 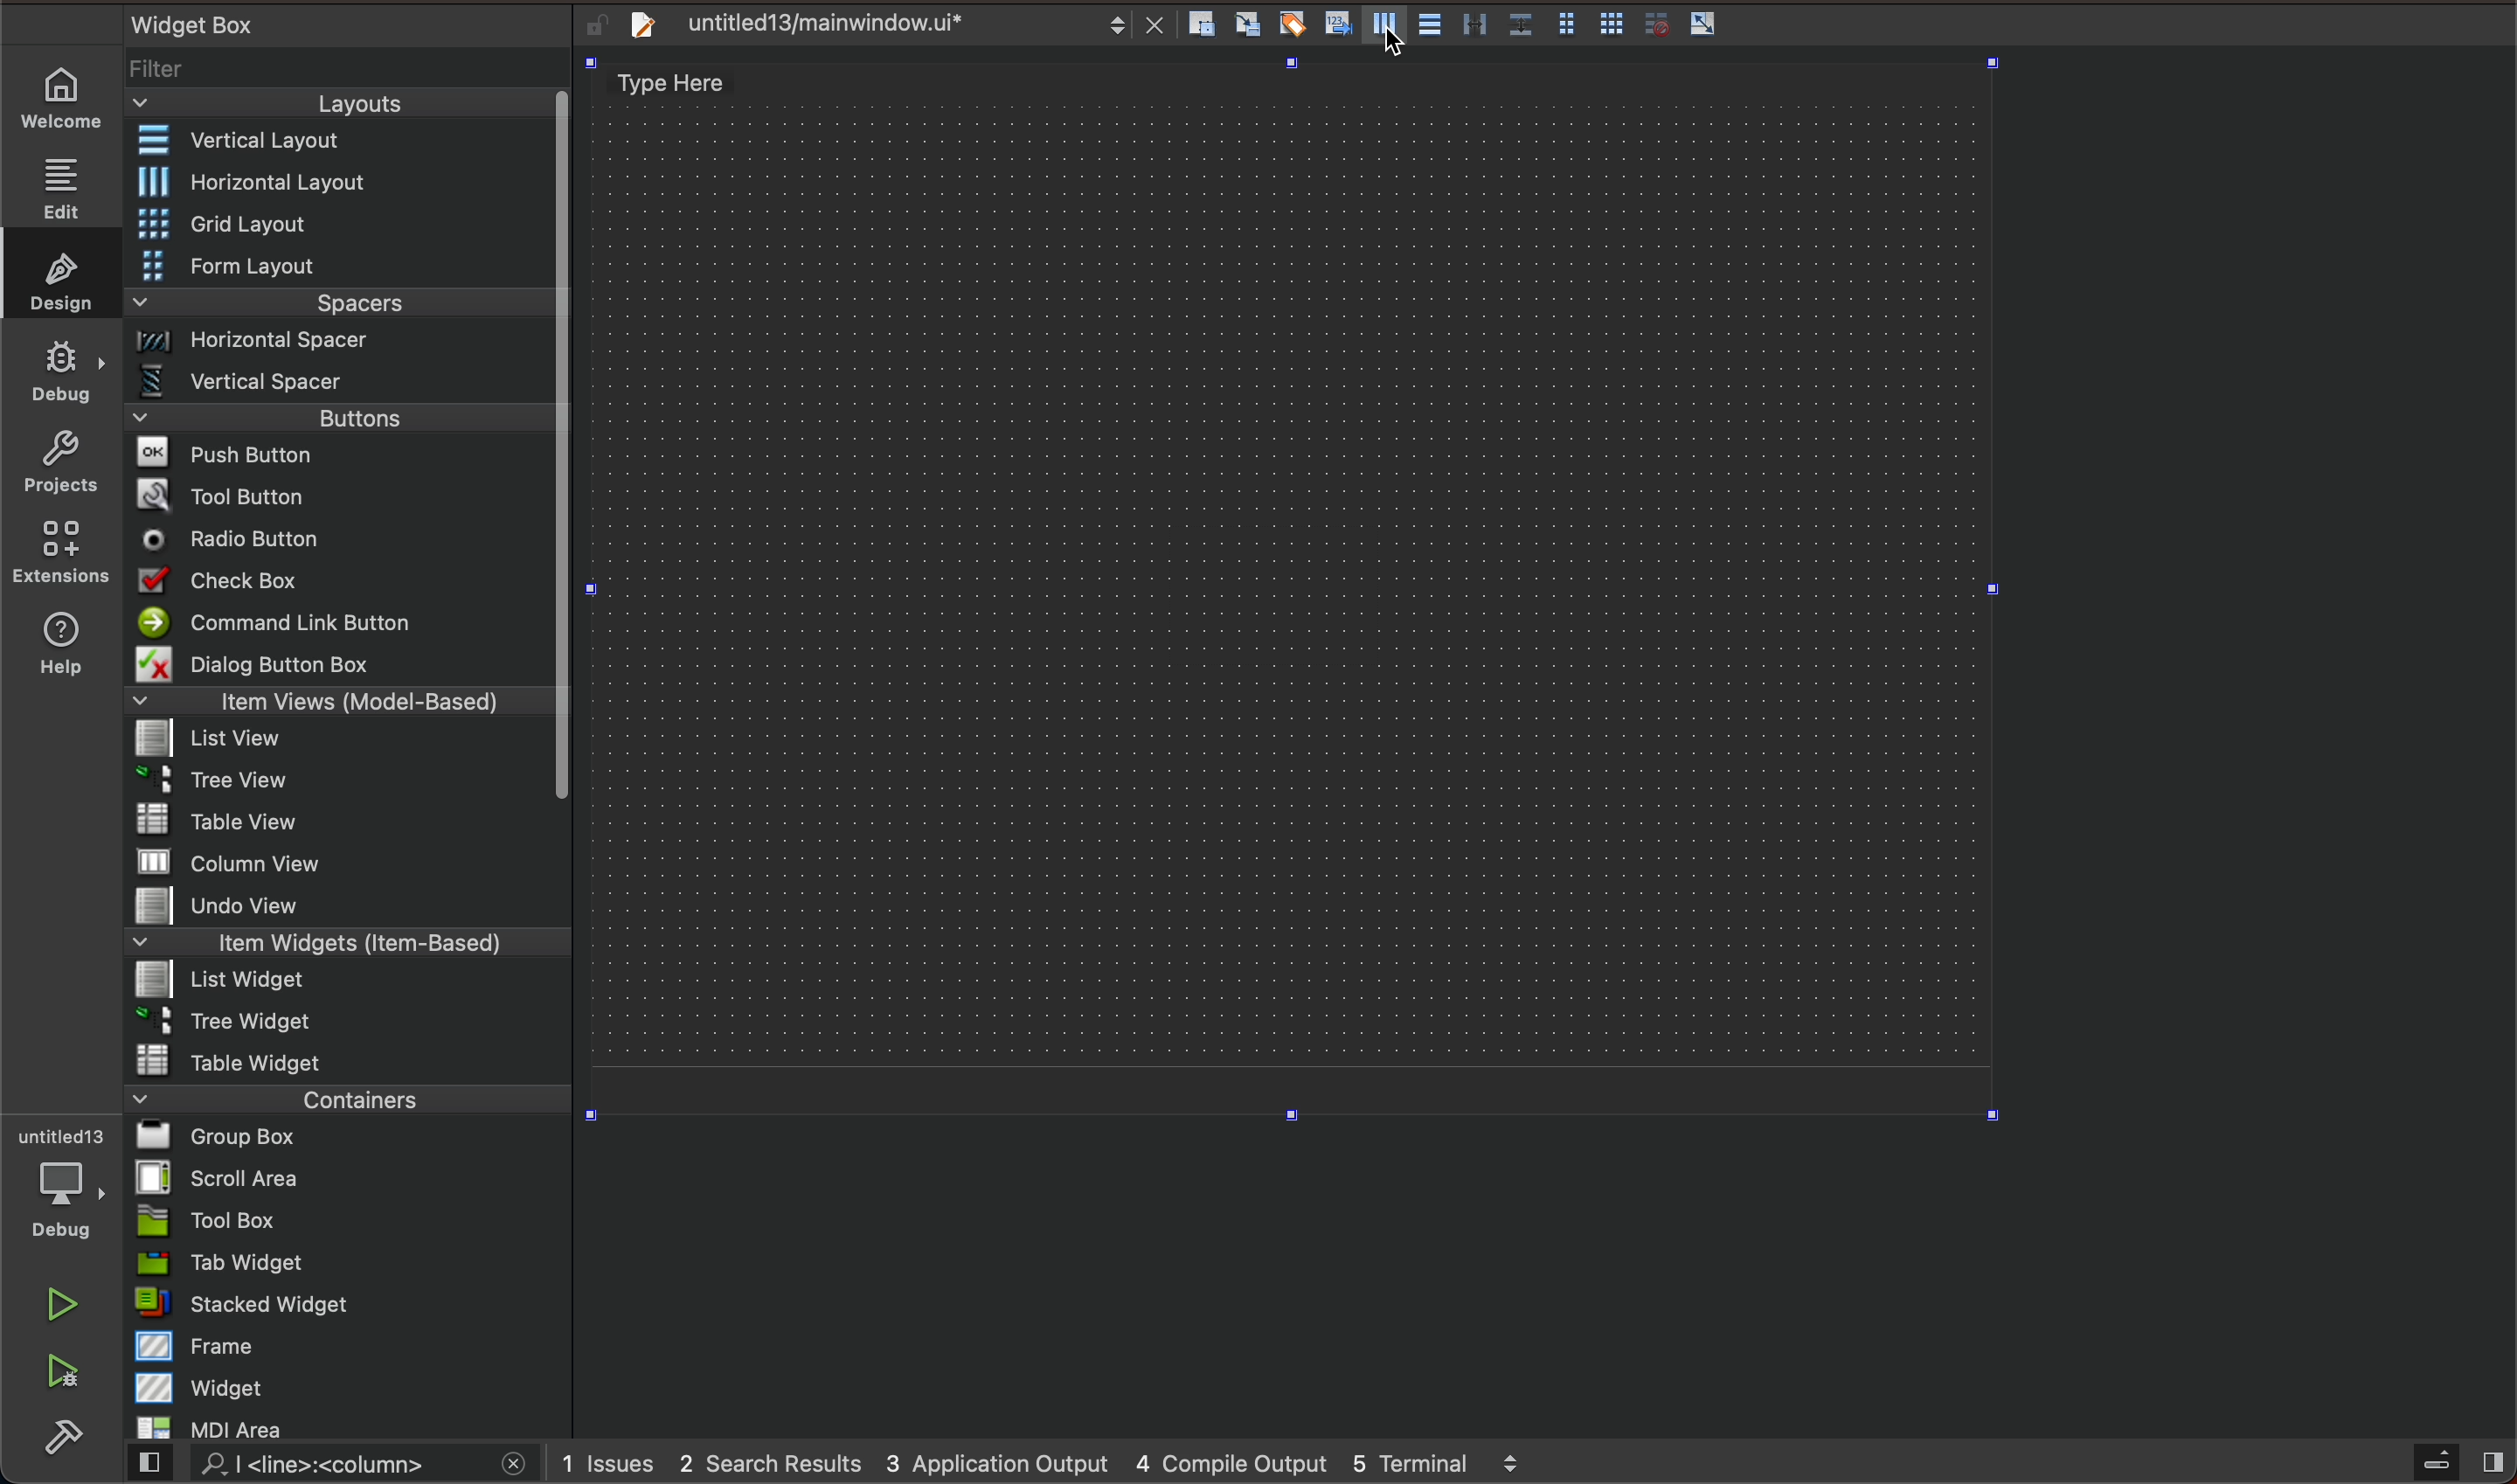 What do you see at coordinates (65, 181) in the screenshot?
I see `edit` at bounding box center [65, 181].